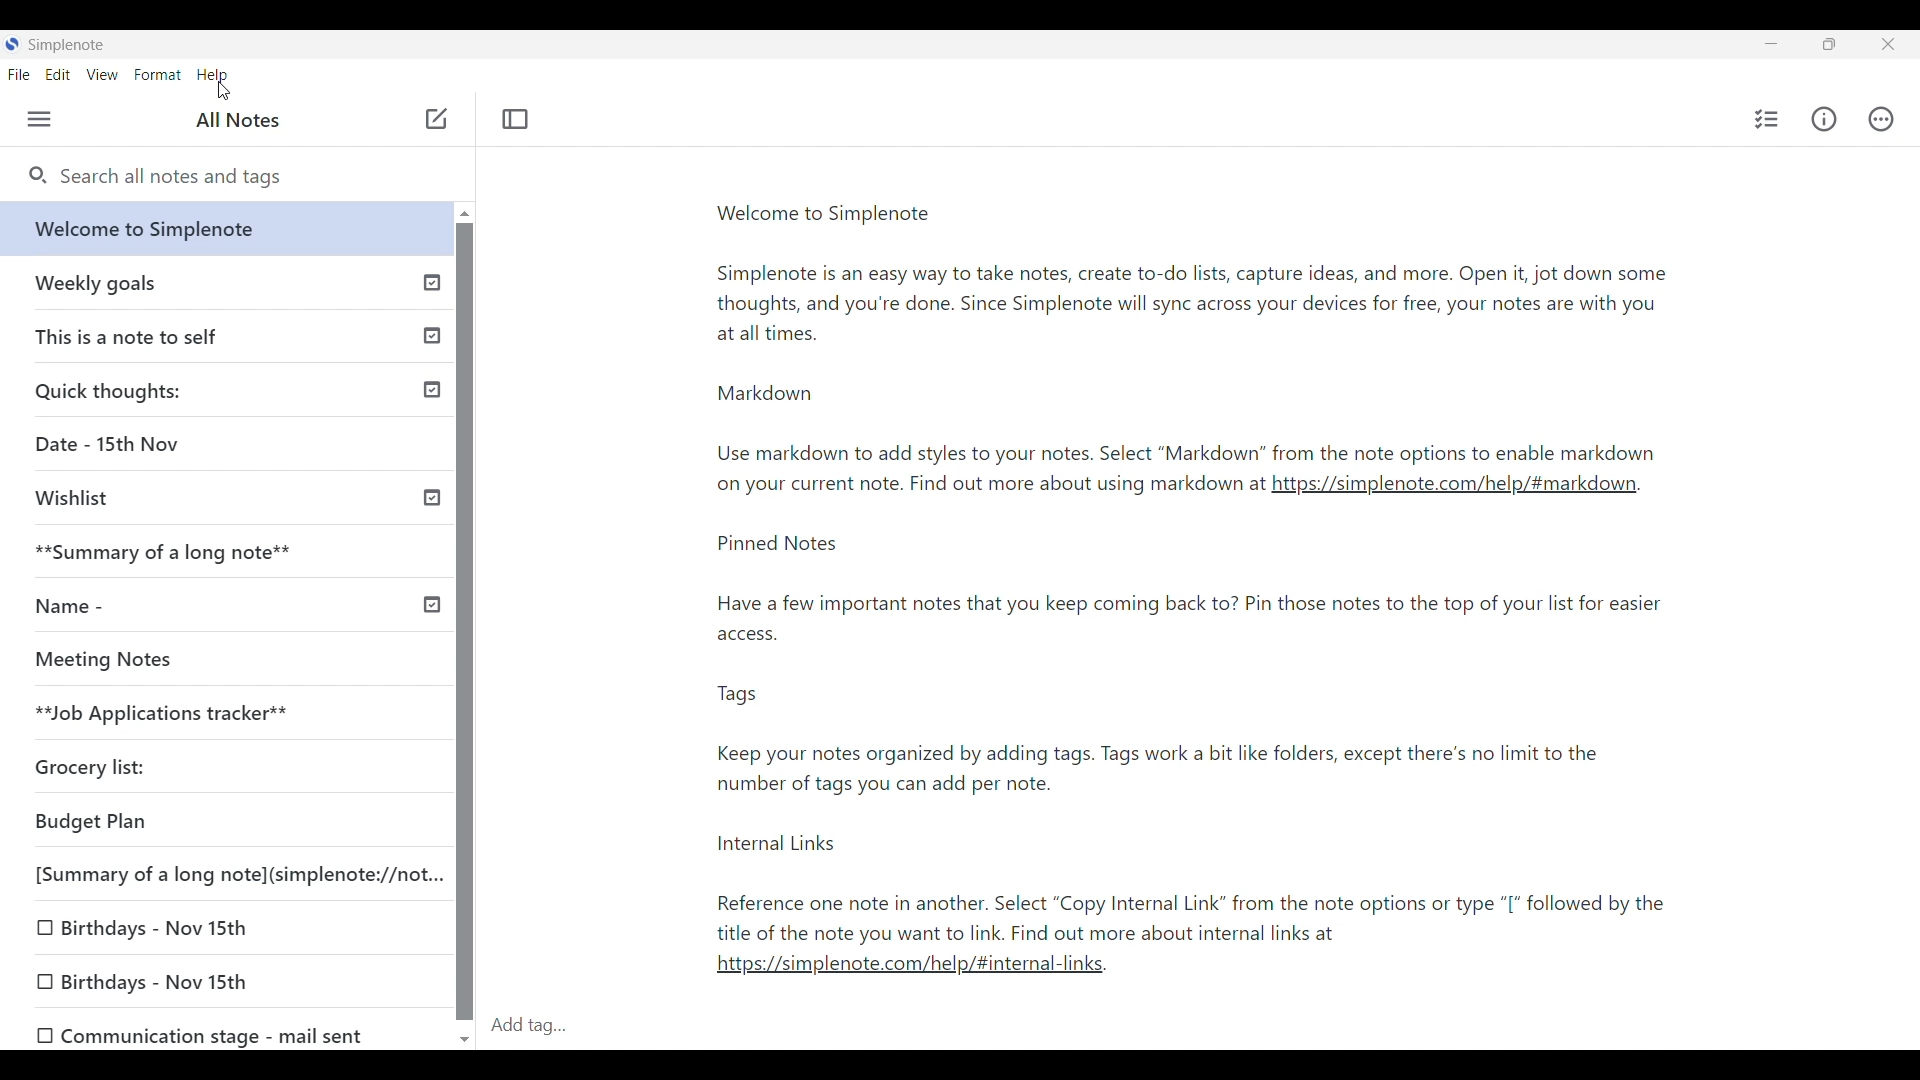  Describe the element at coordinates (181, 289) in the screenshot. I see `Weekly goals` at that location.